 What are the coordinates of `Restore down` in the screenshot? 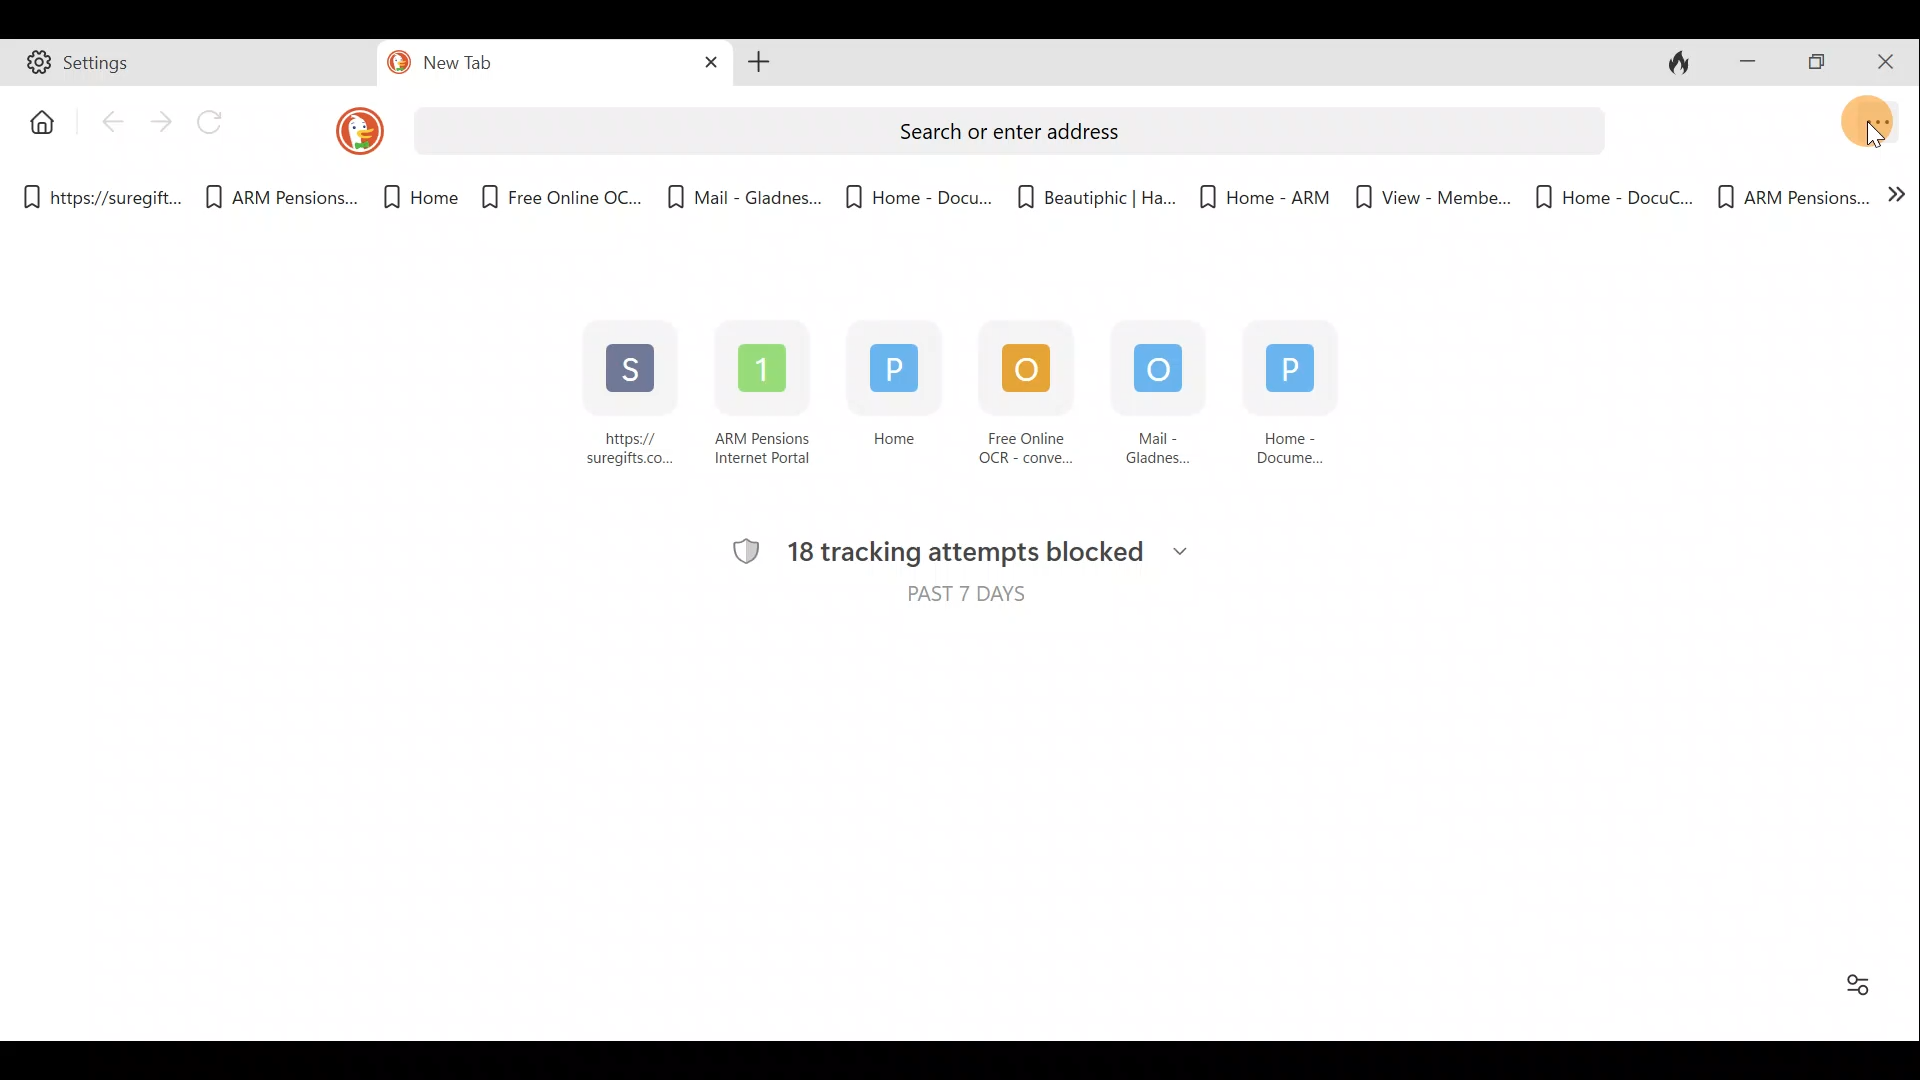 It's located at (1820, 63).